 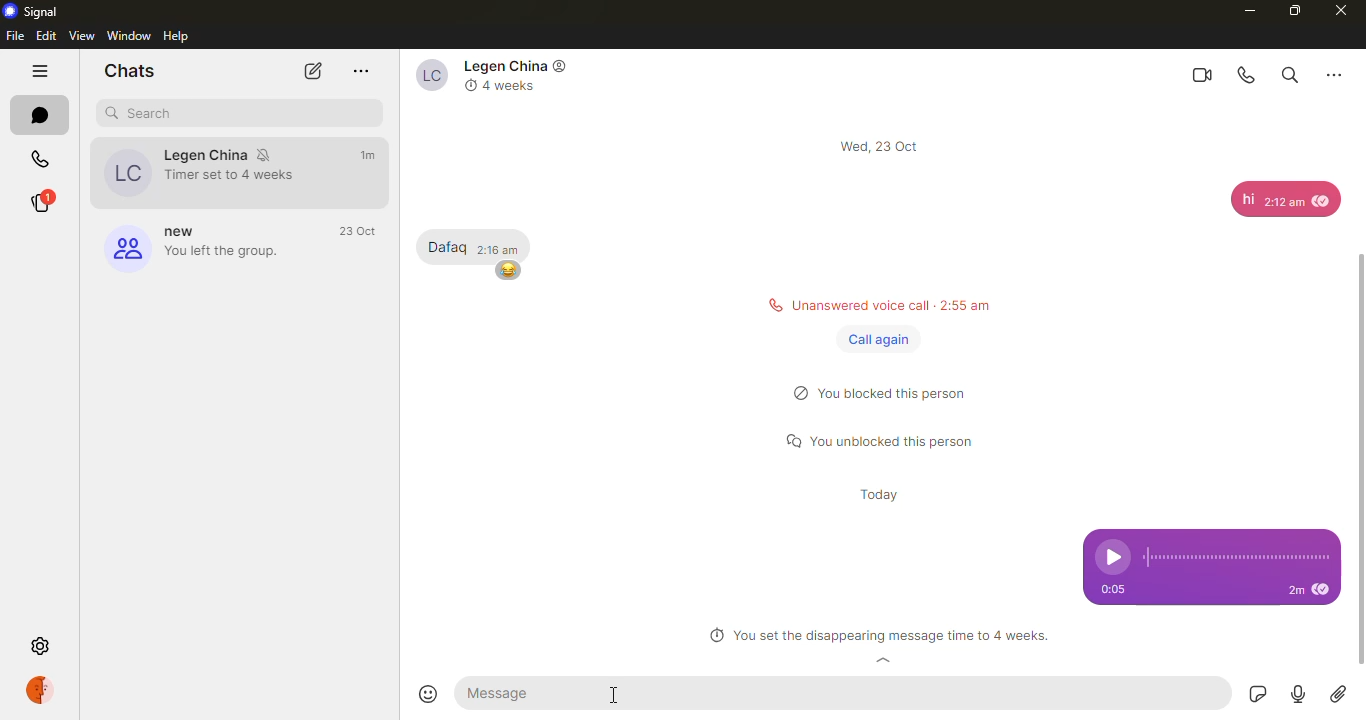 What do you see at coordinates (1248, 75) in the screenshot?
I see `voice call` at bounding box center [1248, 75].